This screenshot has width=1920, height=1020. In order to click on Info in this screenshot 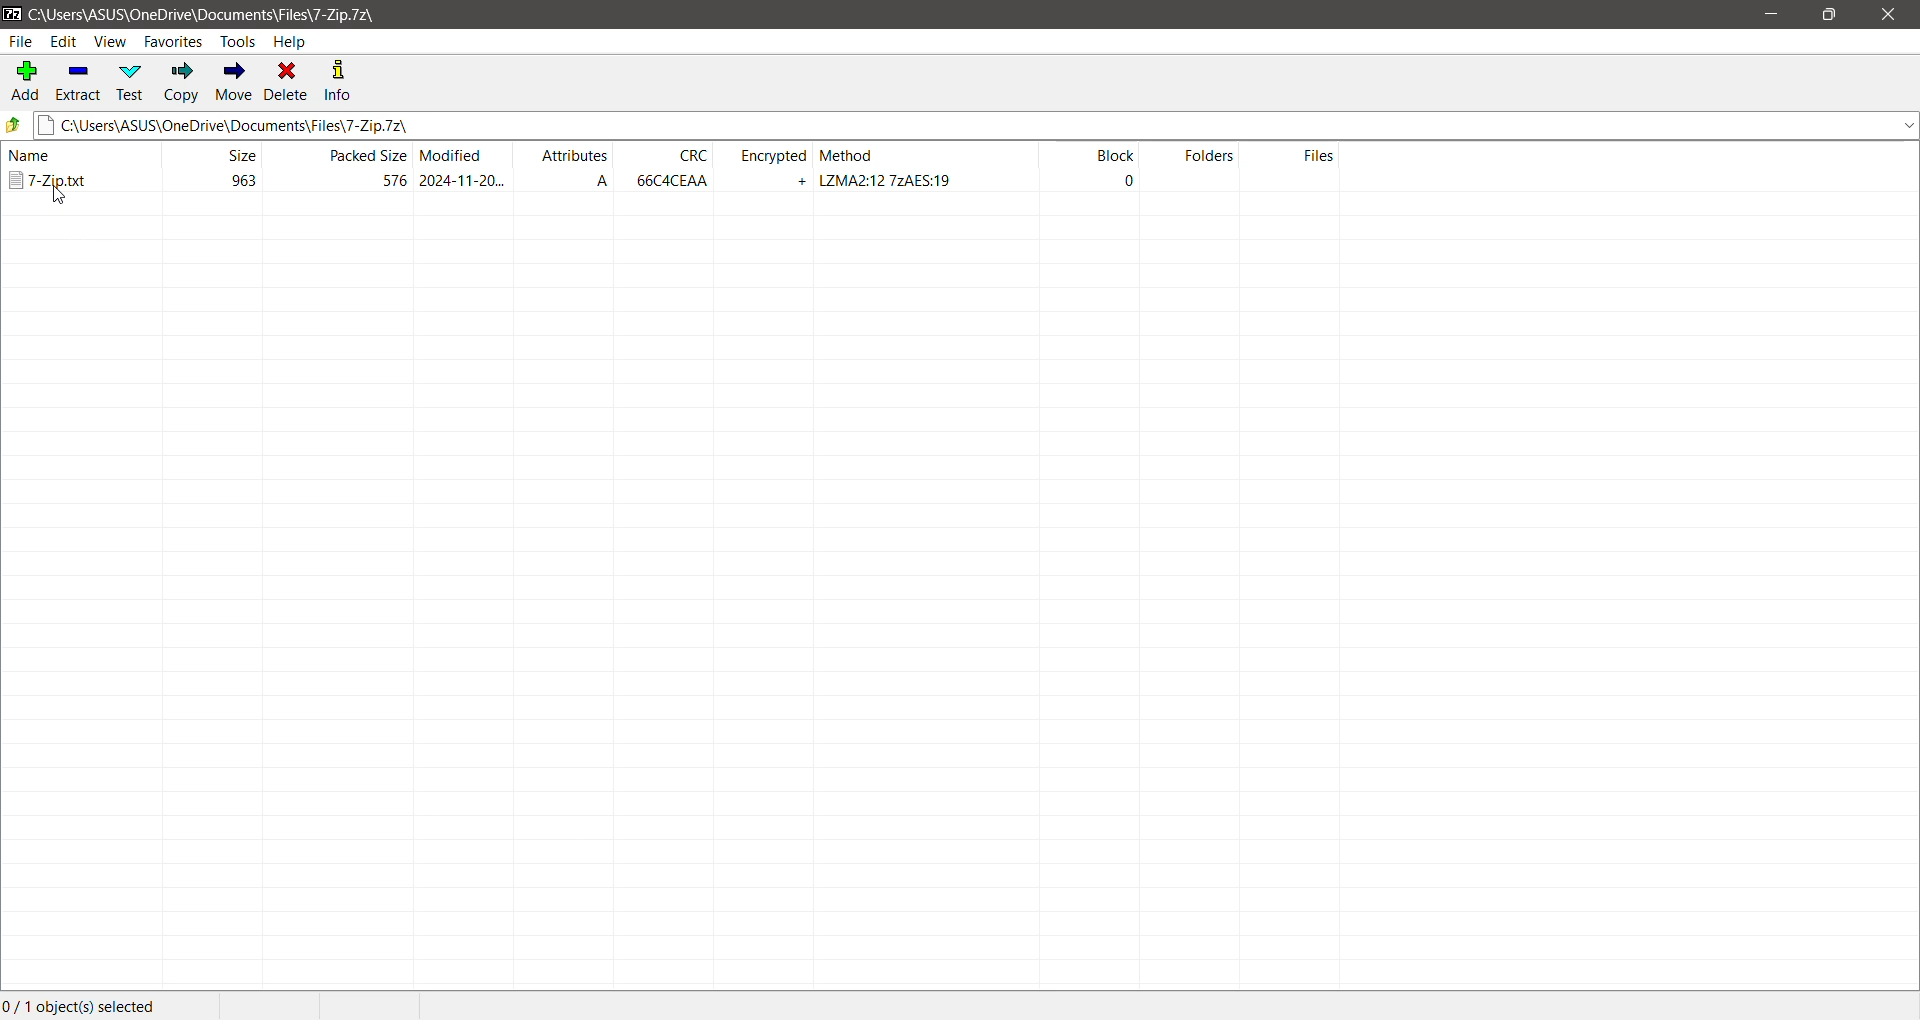, I will do `click(338, 78)`.